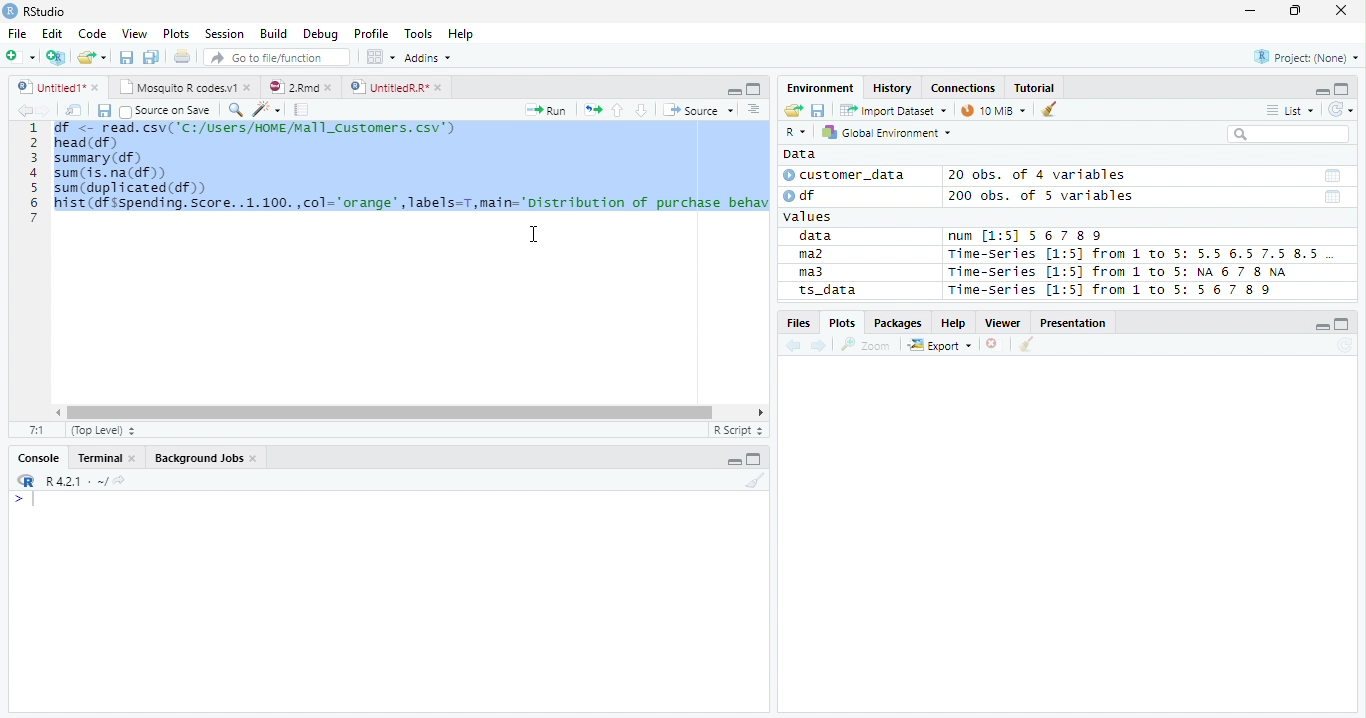  What do you see at coordinates (1038, 177) in the screenshot?
I see `20 obs. of 4 variables` at bounding box center [1038, 177].